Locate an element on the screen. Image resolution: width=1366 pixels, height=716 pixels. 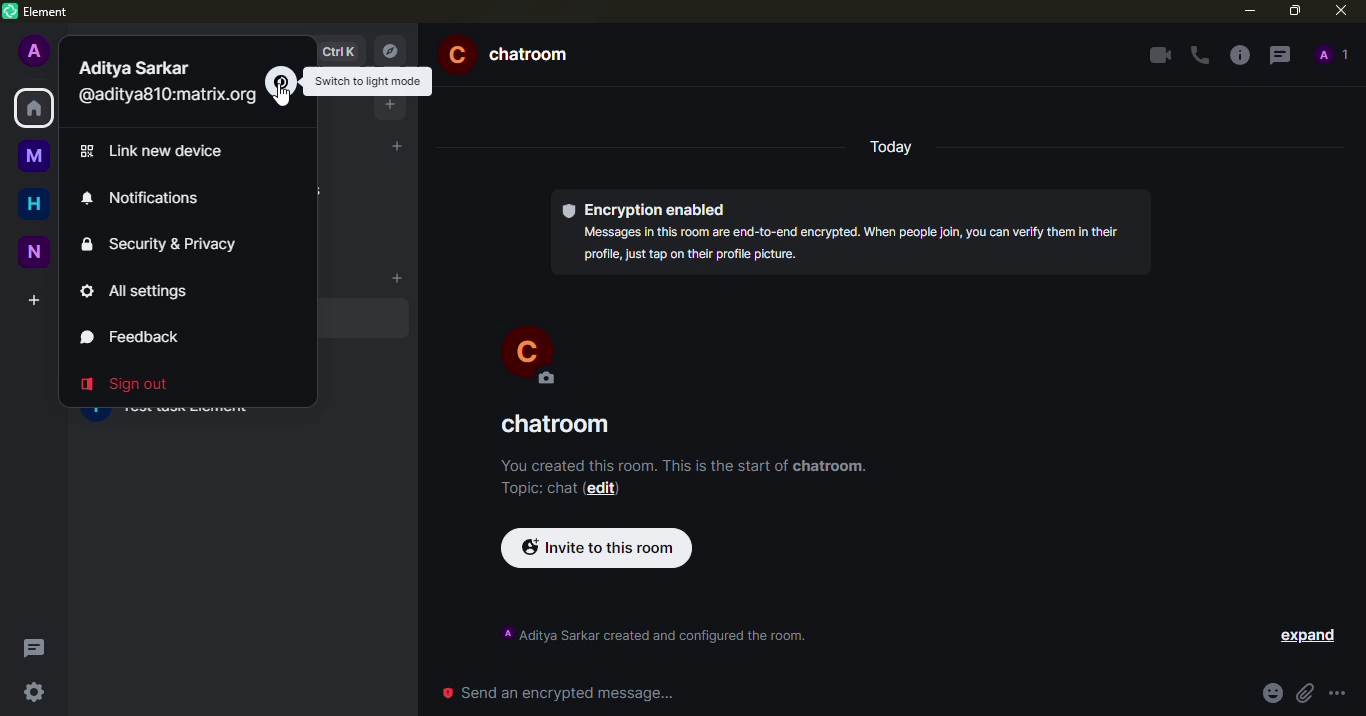
people is located at coordinates (1334, 53).